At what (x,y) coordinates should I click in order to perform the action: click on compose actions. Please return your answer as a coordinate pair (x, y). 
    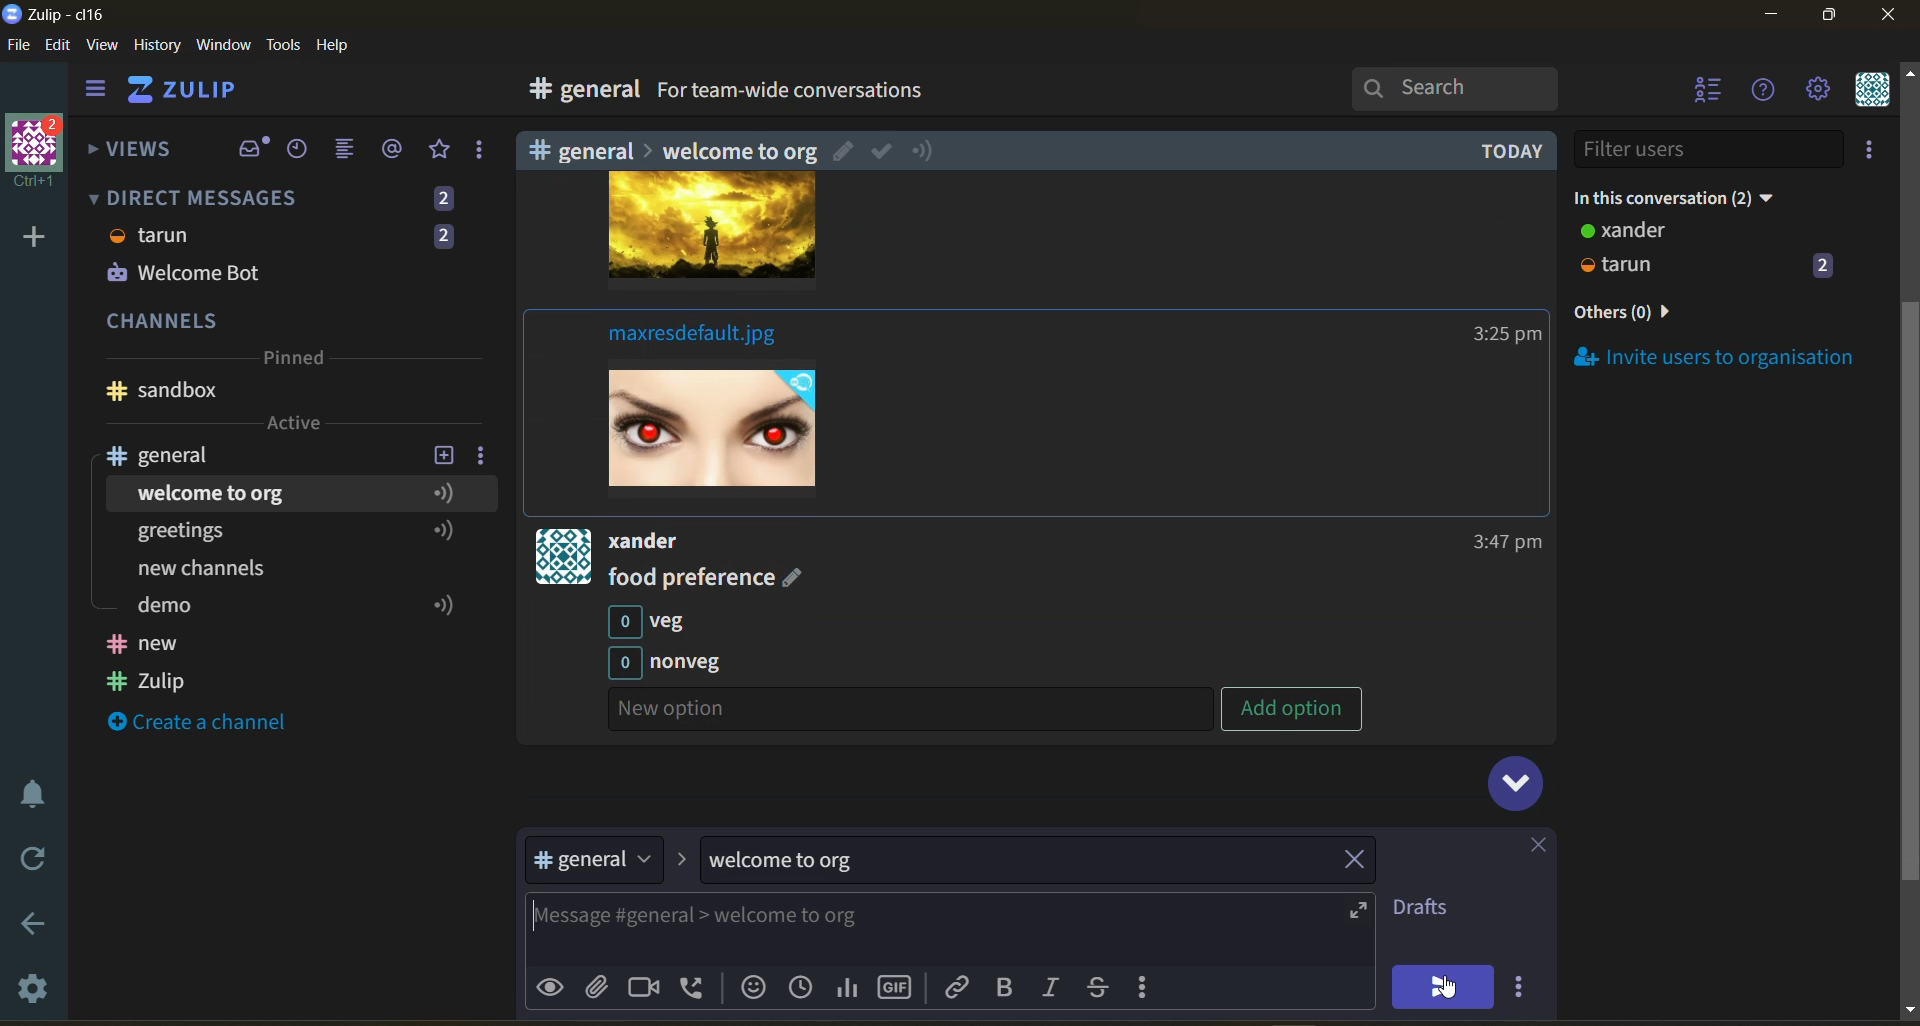
    Looking at the image, I should click on (1143, 991).